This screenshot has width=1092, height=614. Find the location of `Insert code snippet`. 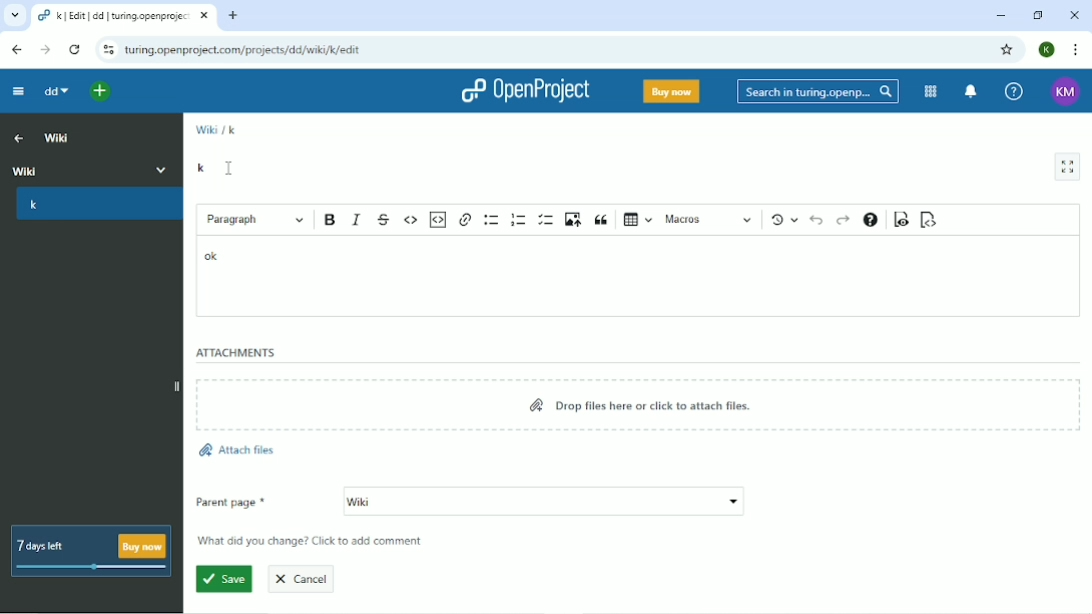

Insert code snippet is located at coordinates (438, 219).